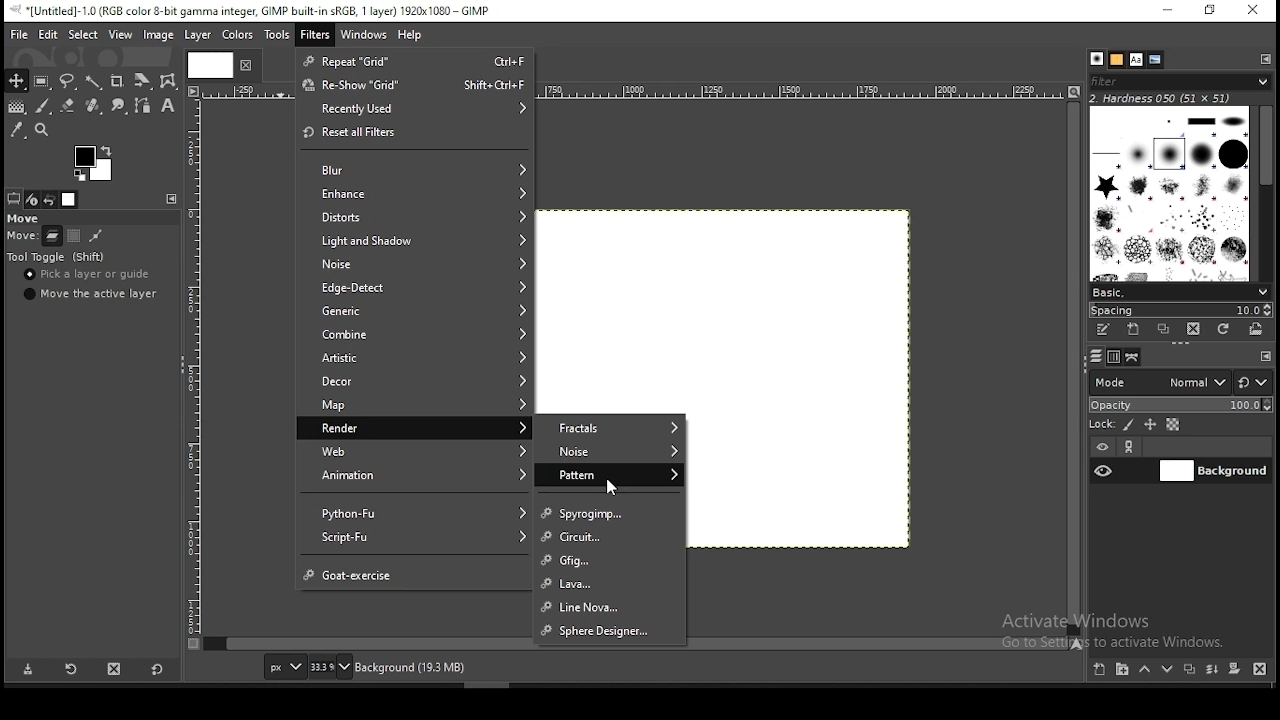  What do you see at coordinates (80, 34) in the screenshot?
I see `select` at bounding box center [80, 34].